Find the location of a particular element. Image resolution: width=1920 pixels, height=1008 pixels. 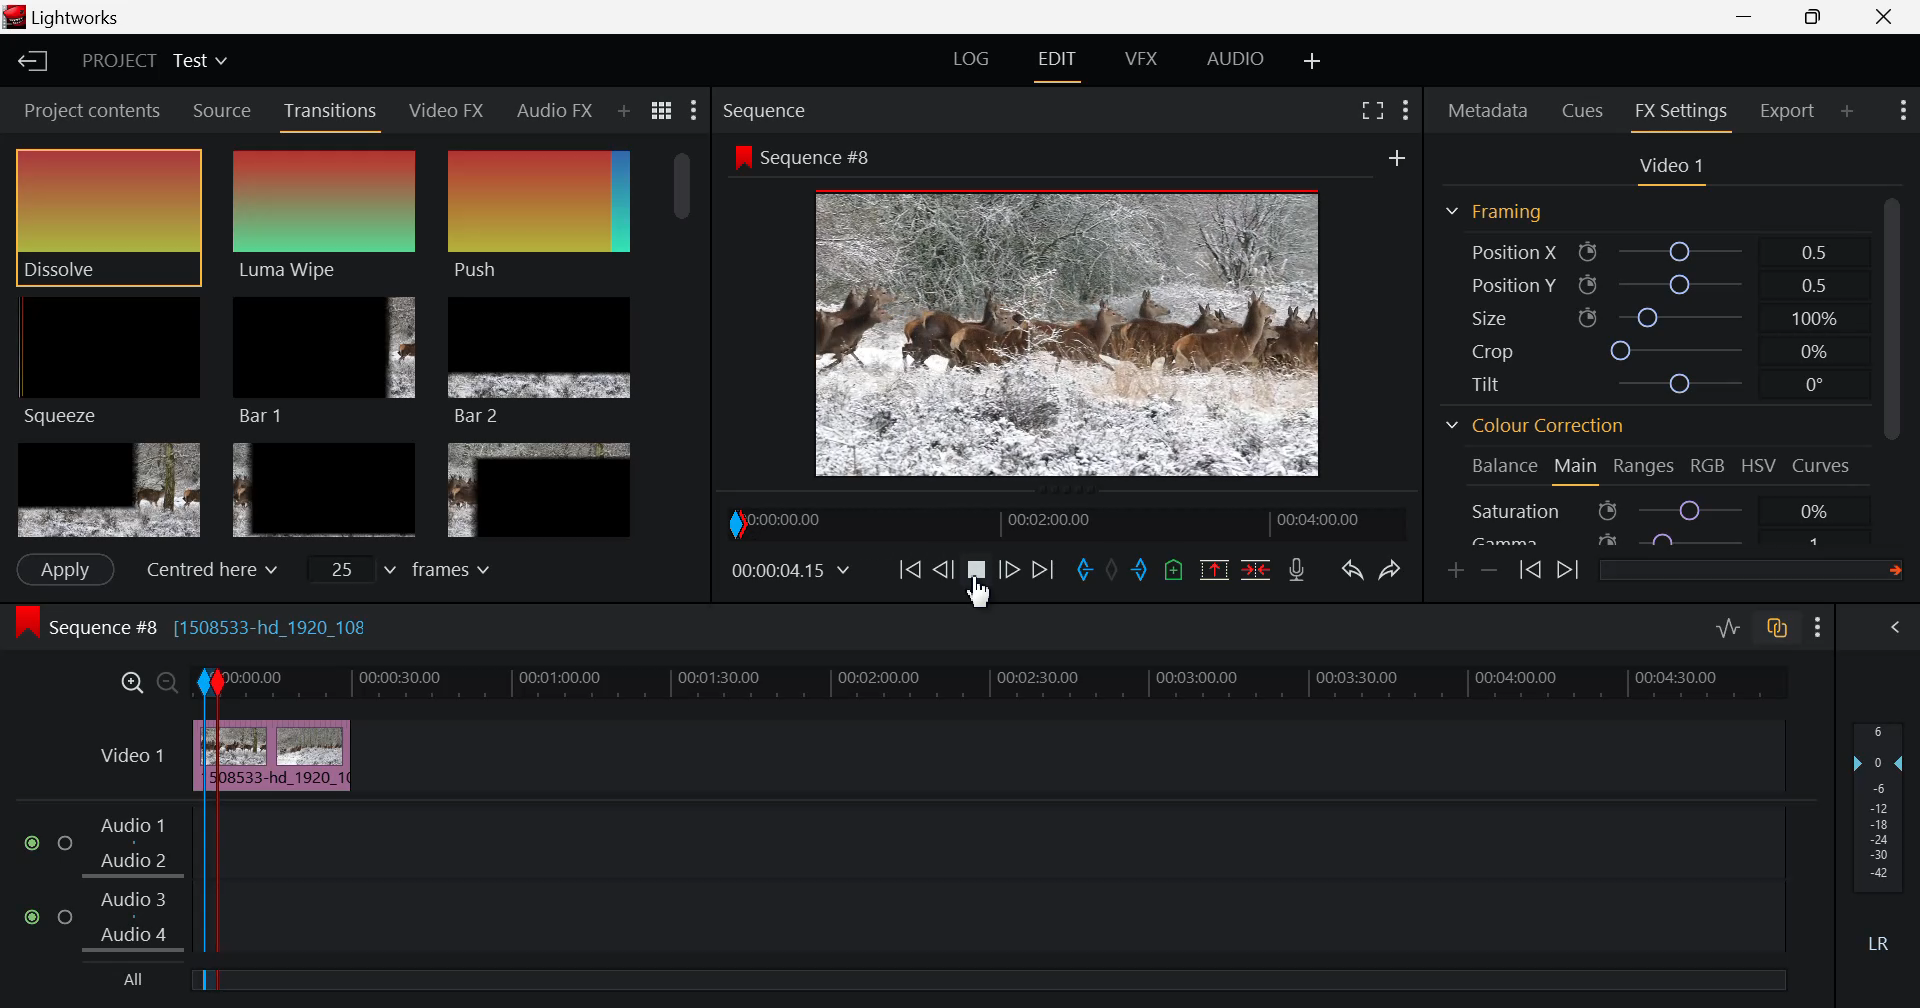

Timeline Zoom In is located at coordinates (133, 683).